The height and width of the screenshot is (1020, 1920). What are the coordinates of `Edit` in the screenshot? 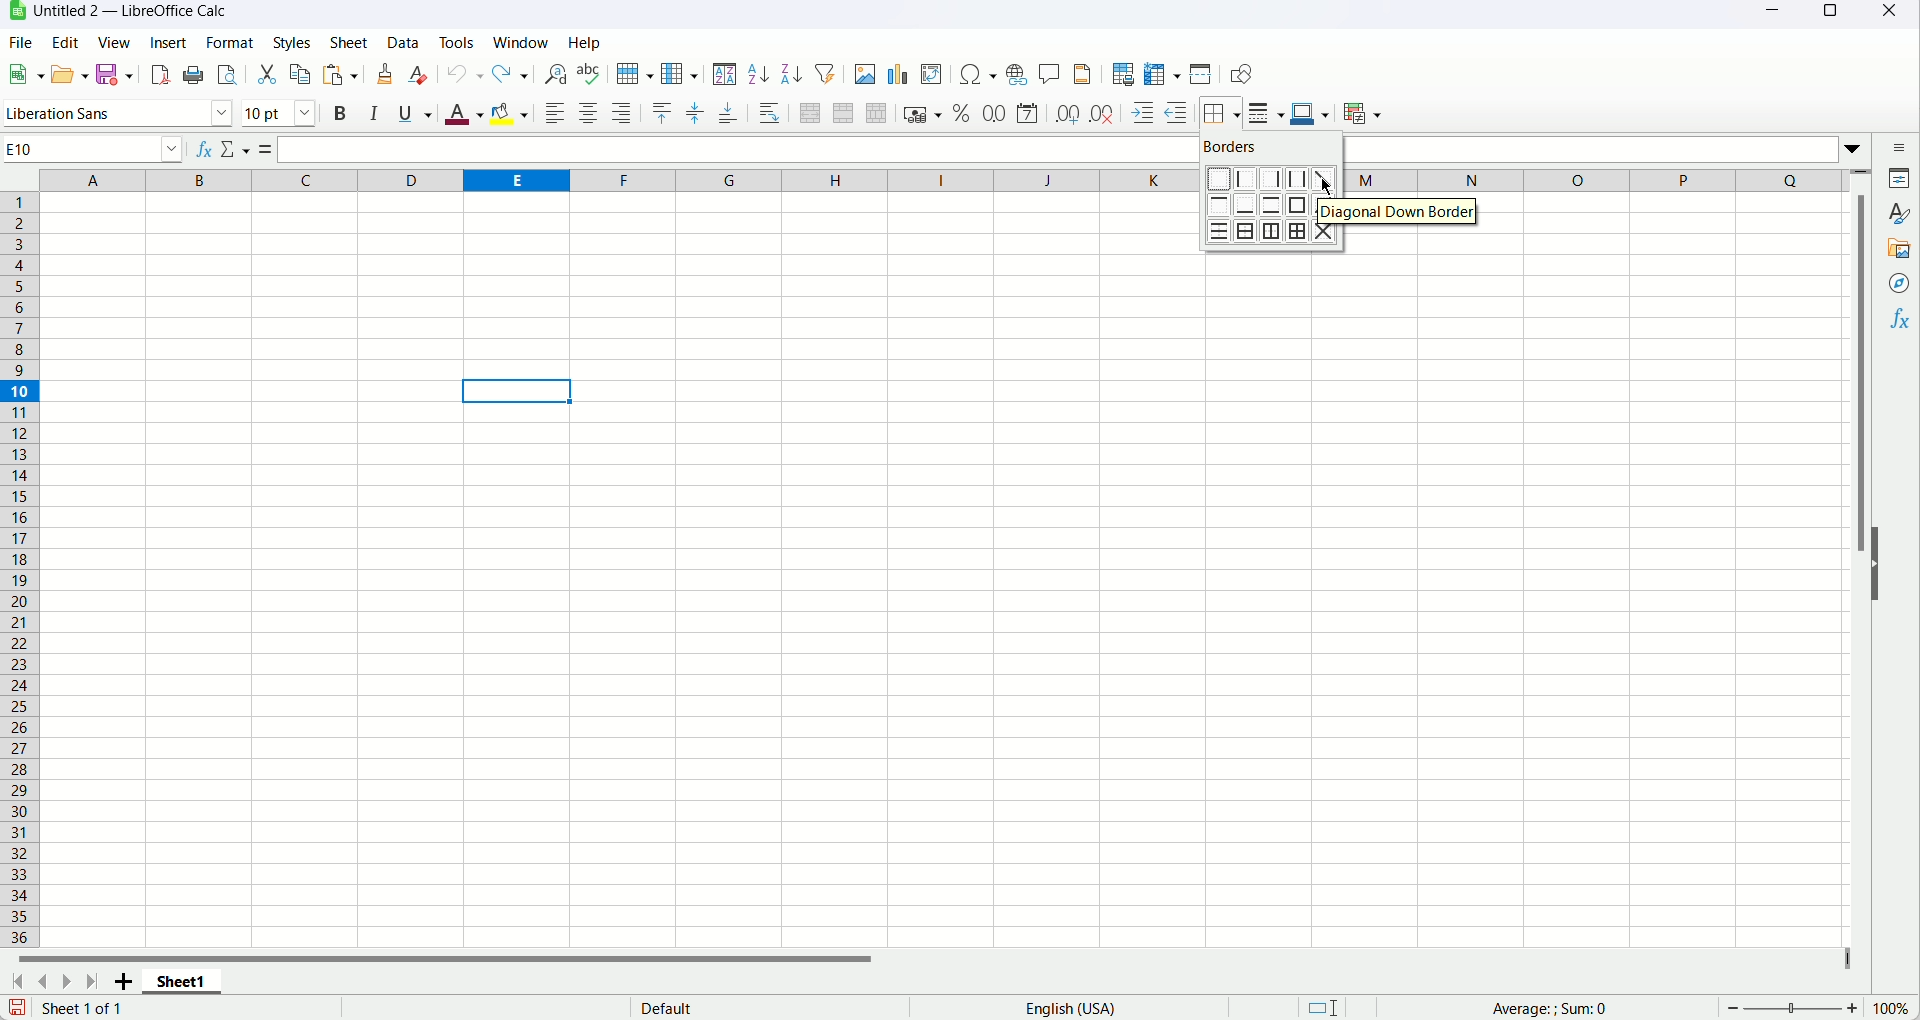 It's located at (66, 41).